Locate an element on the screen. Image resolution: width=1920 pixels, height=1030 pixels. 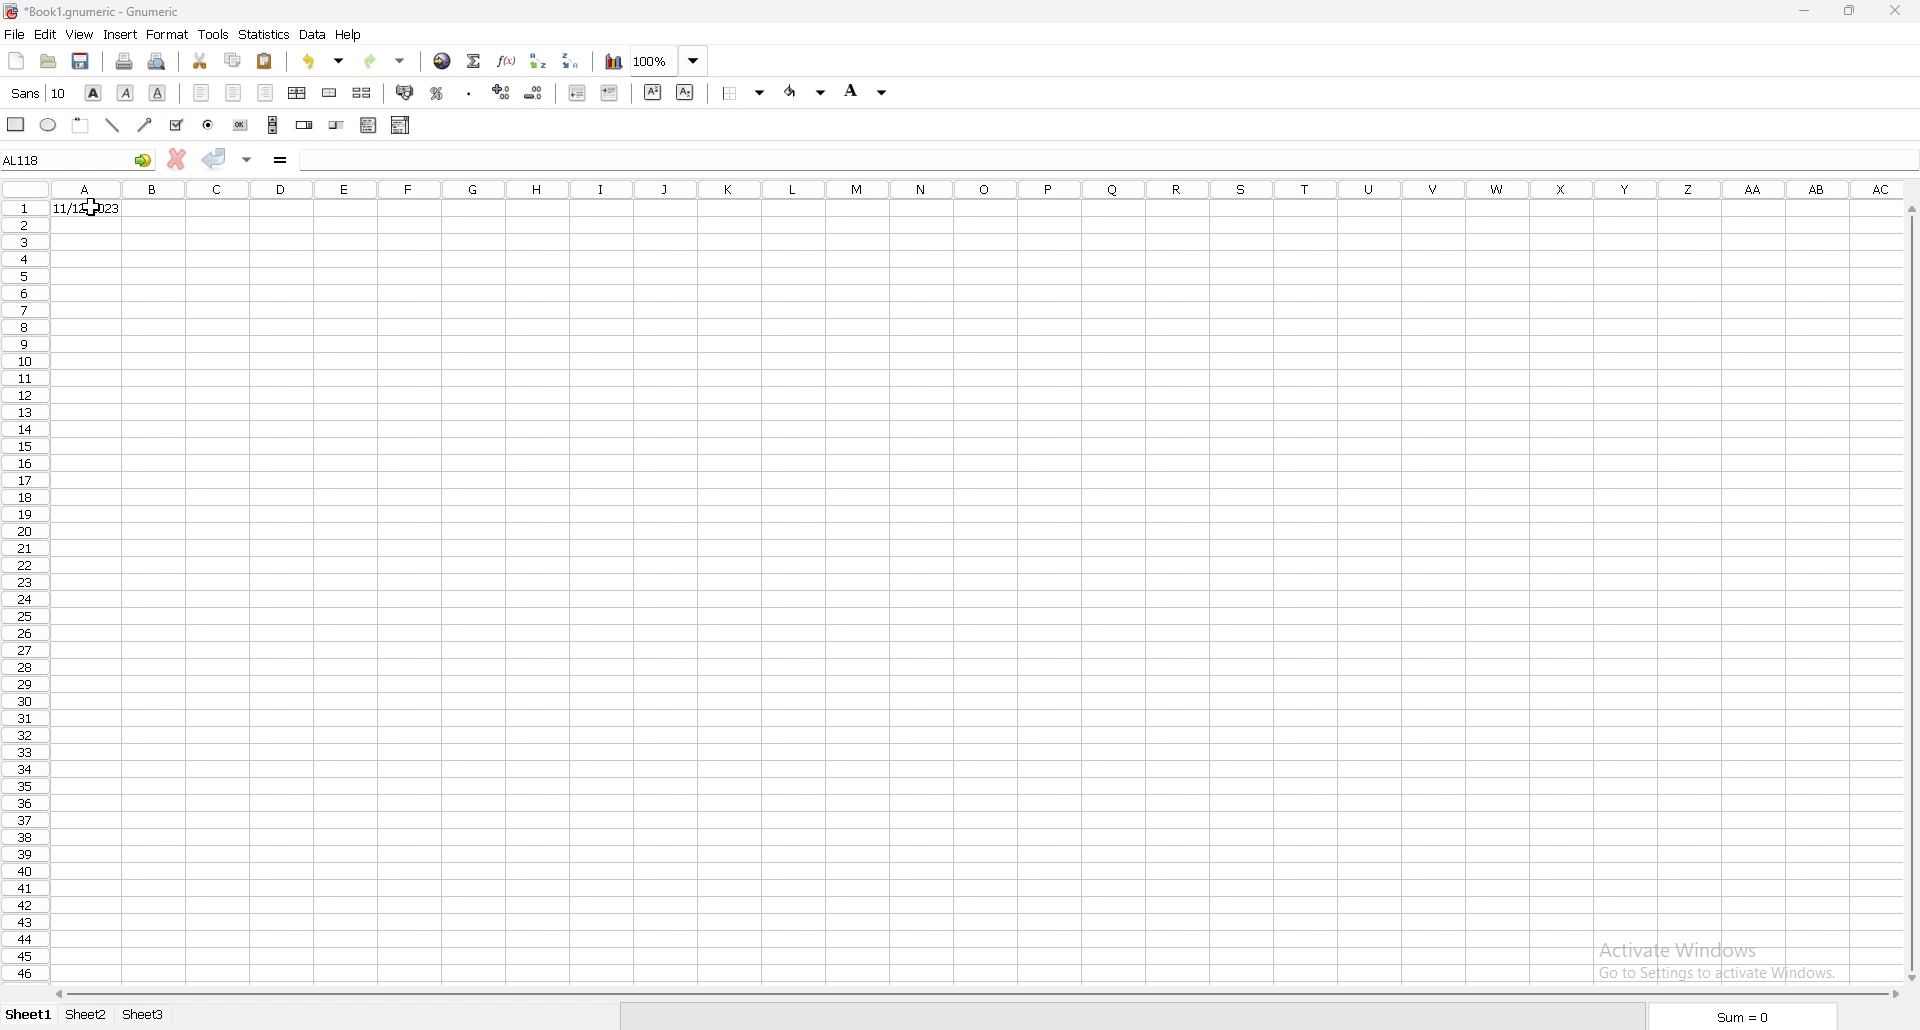
accept changes in all cells is located at coordinates (248, 159).